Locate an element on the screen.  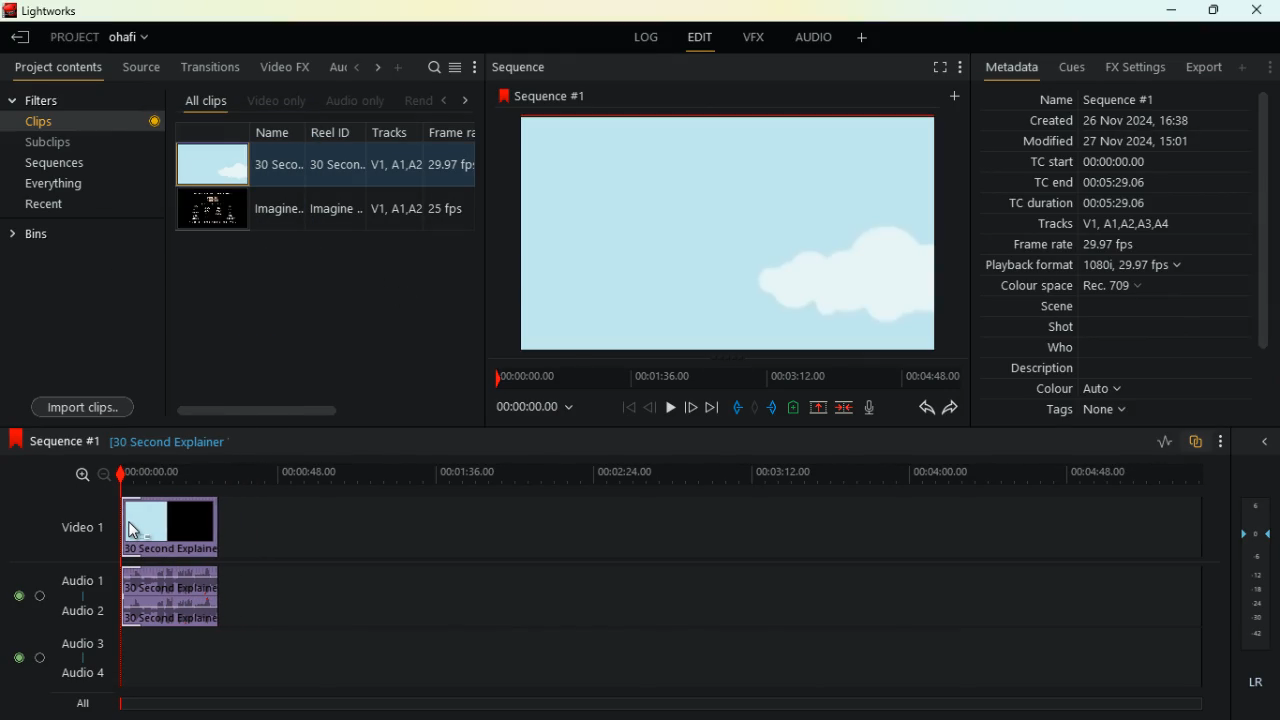
timeline is located at coordinates (650, 704).